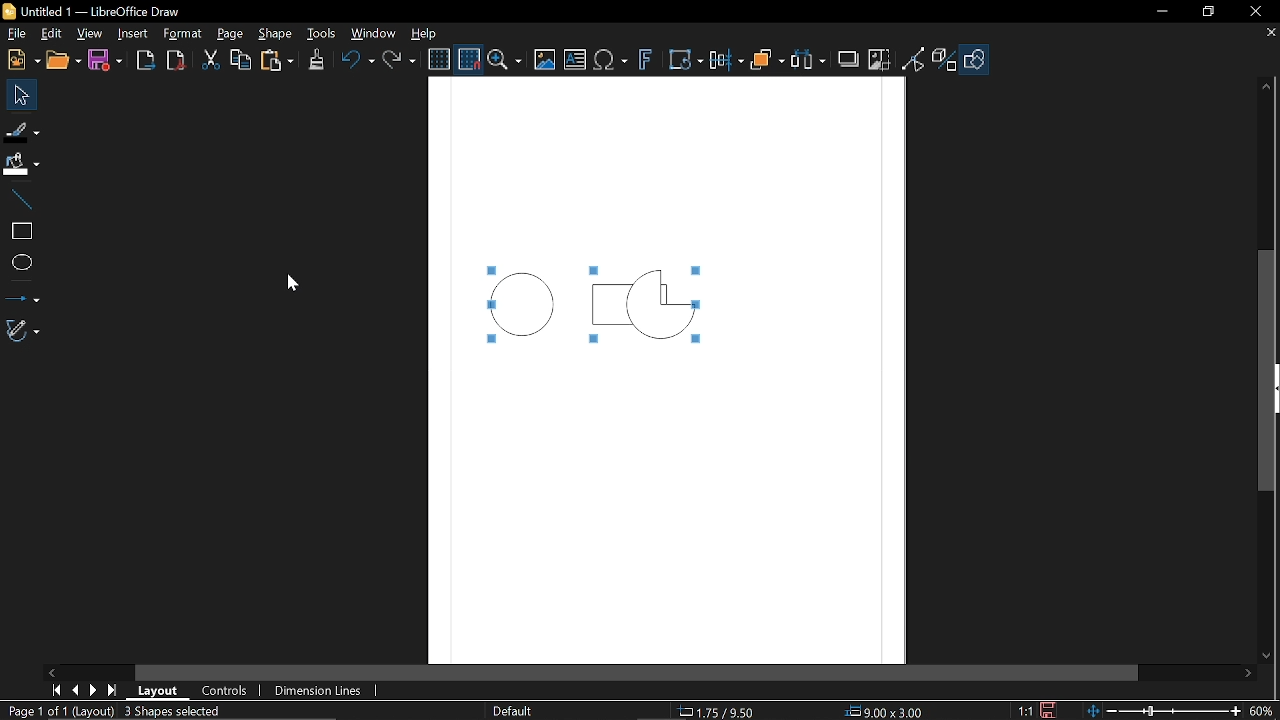 The height and width of the screenshot is (720, 1280). Describe the element at coordinates (701, 344) in the screenshot. I see `Tiny square marked around the selected objects` at that location.